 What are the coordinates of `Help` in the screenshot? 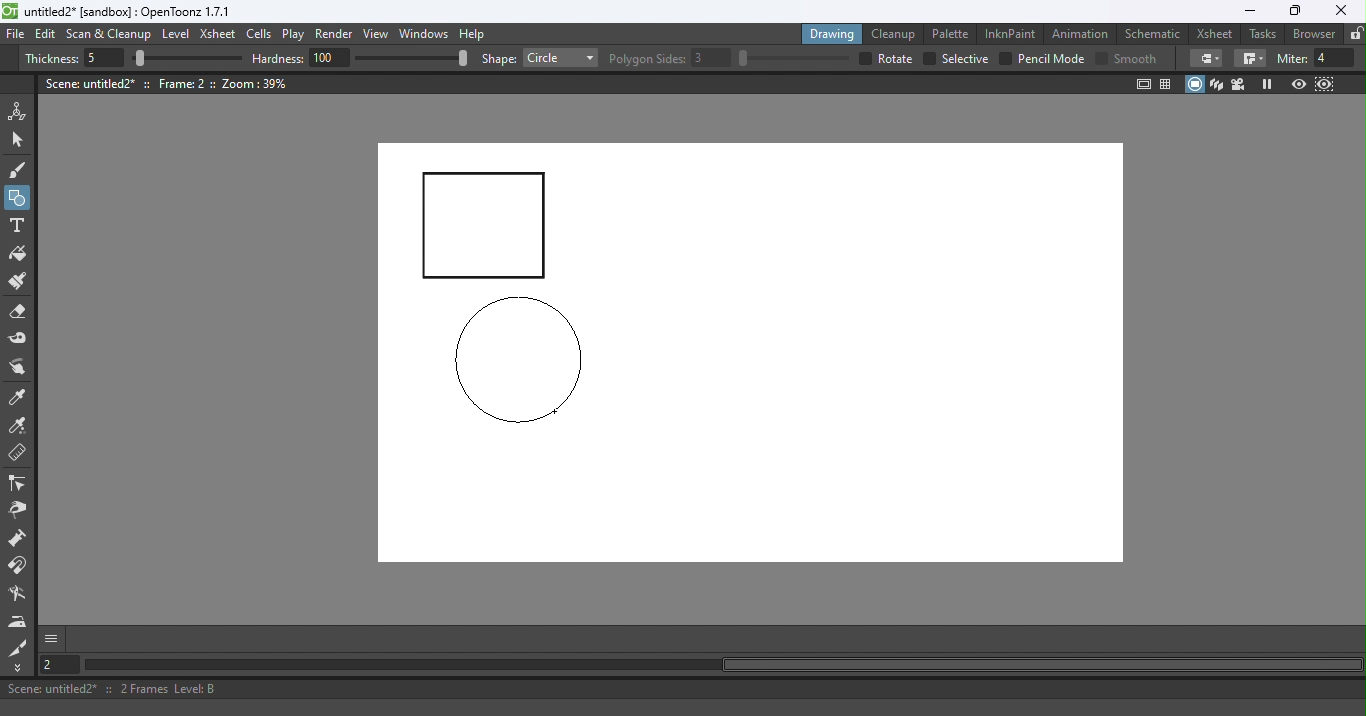 It's located at (475, 33).